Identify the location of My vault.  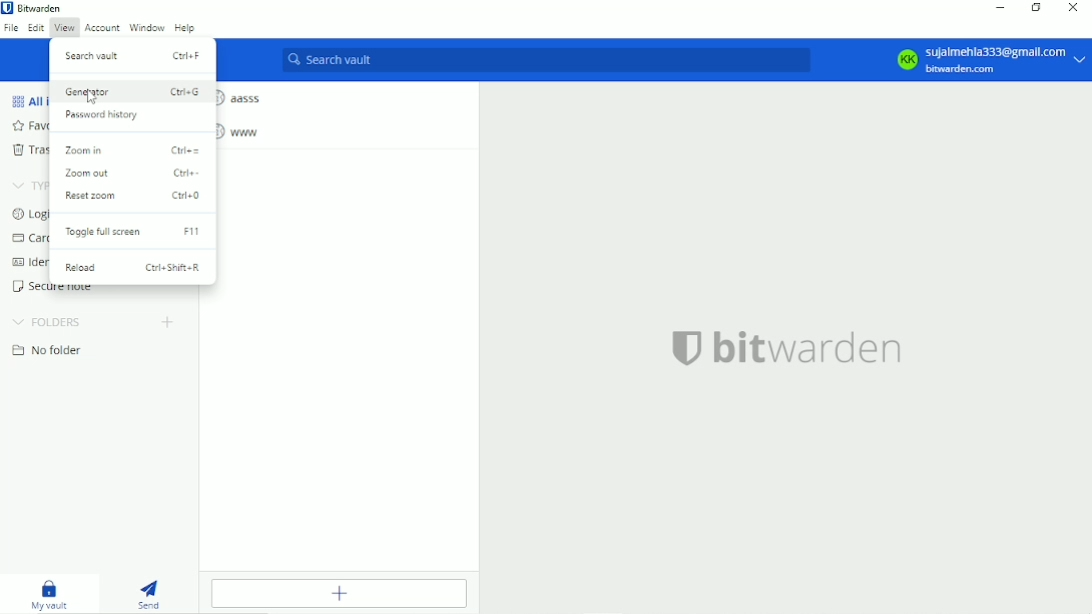
(54, 593).